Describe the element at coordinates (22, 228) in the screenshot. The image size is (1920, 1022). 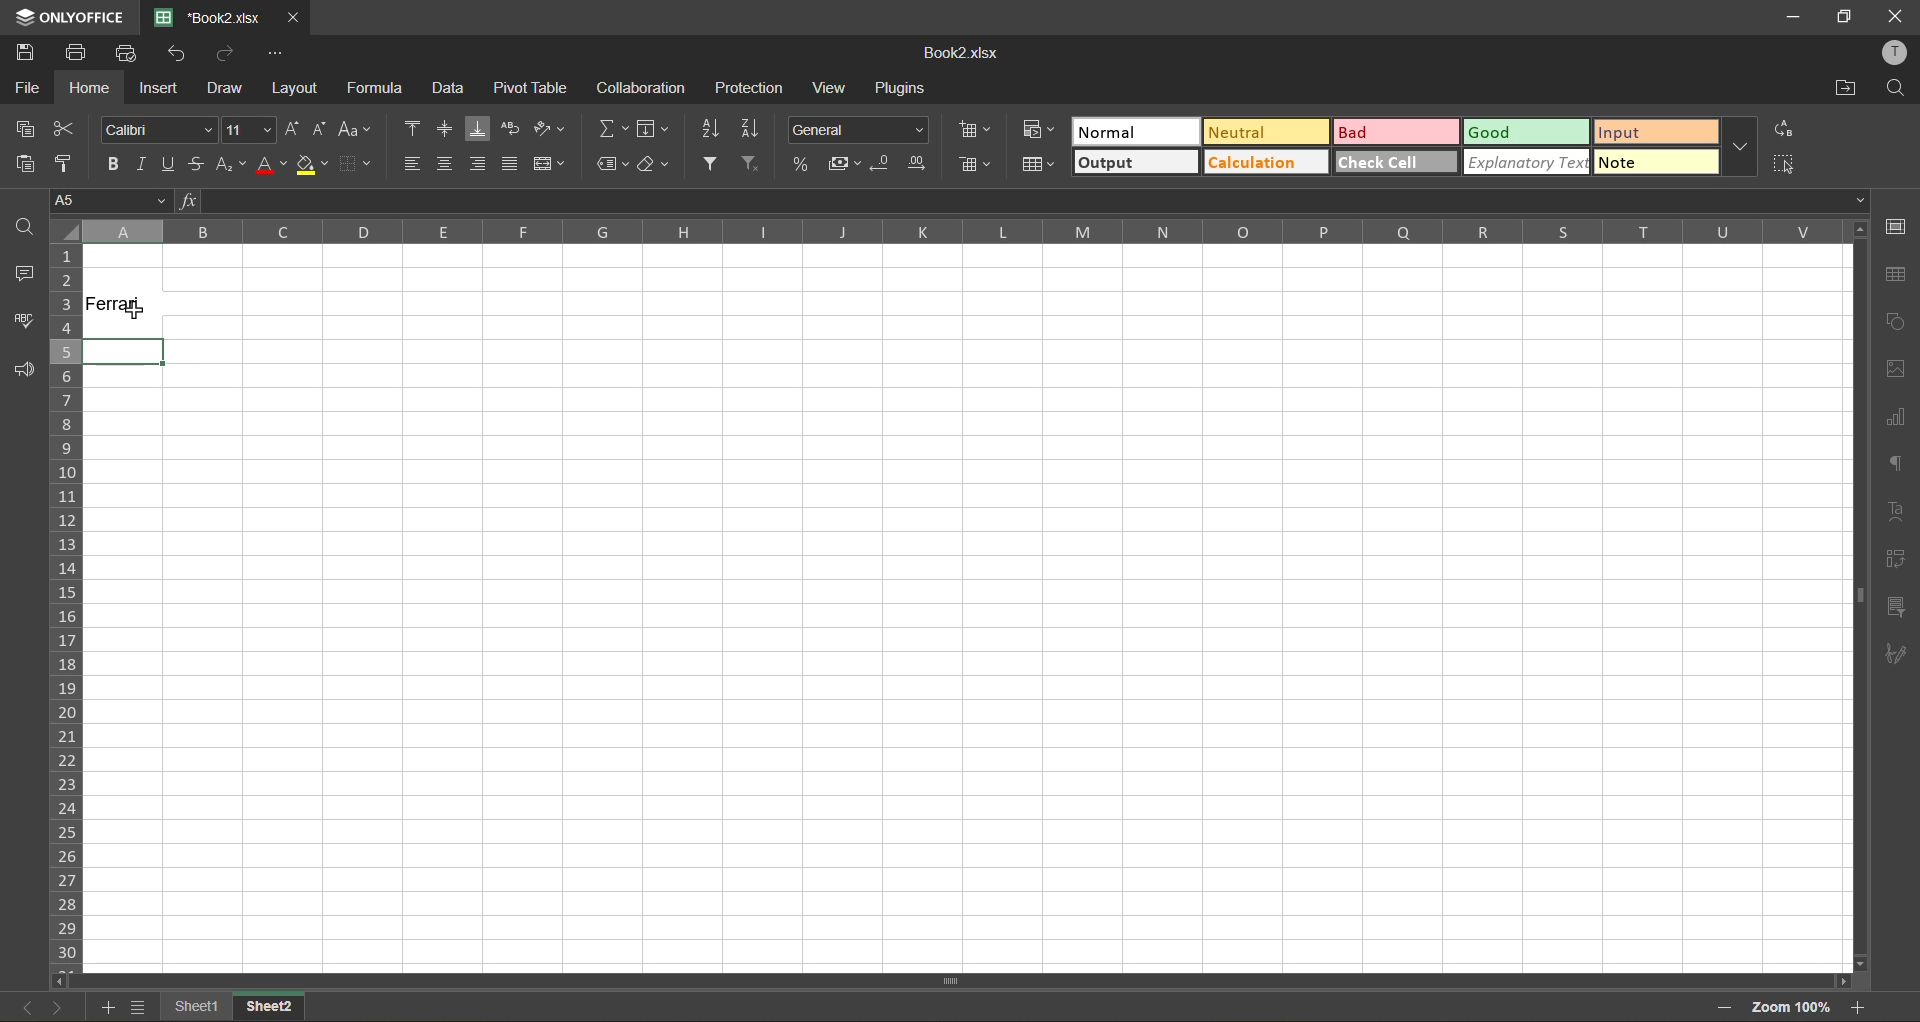
I see `find` at that location.